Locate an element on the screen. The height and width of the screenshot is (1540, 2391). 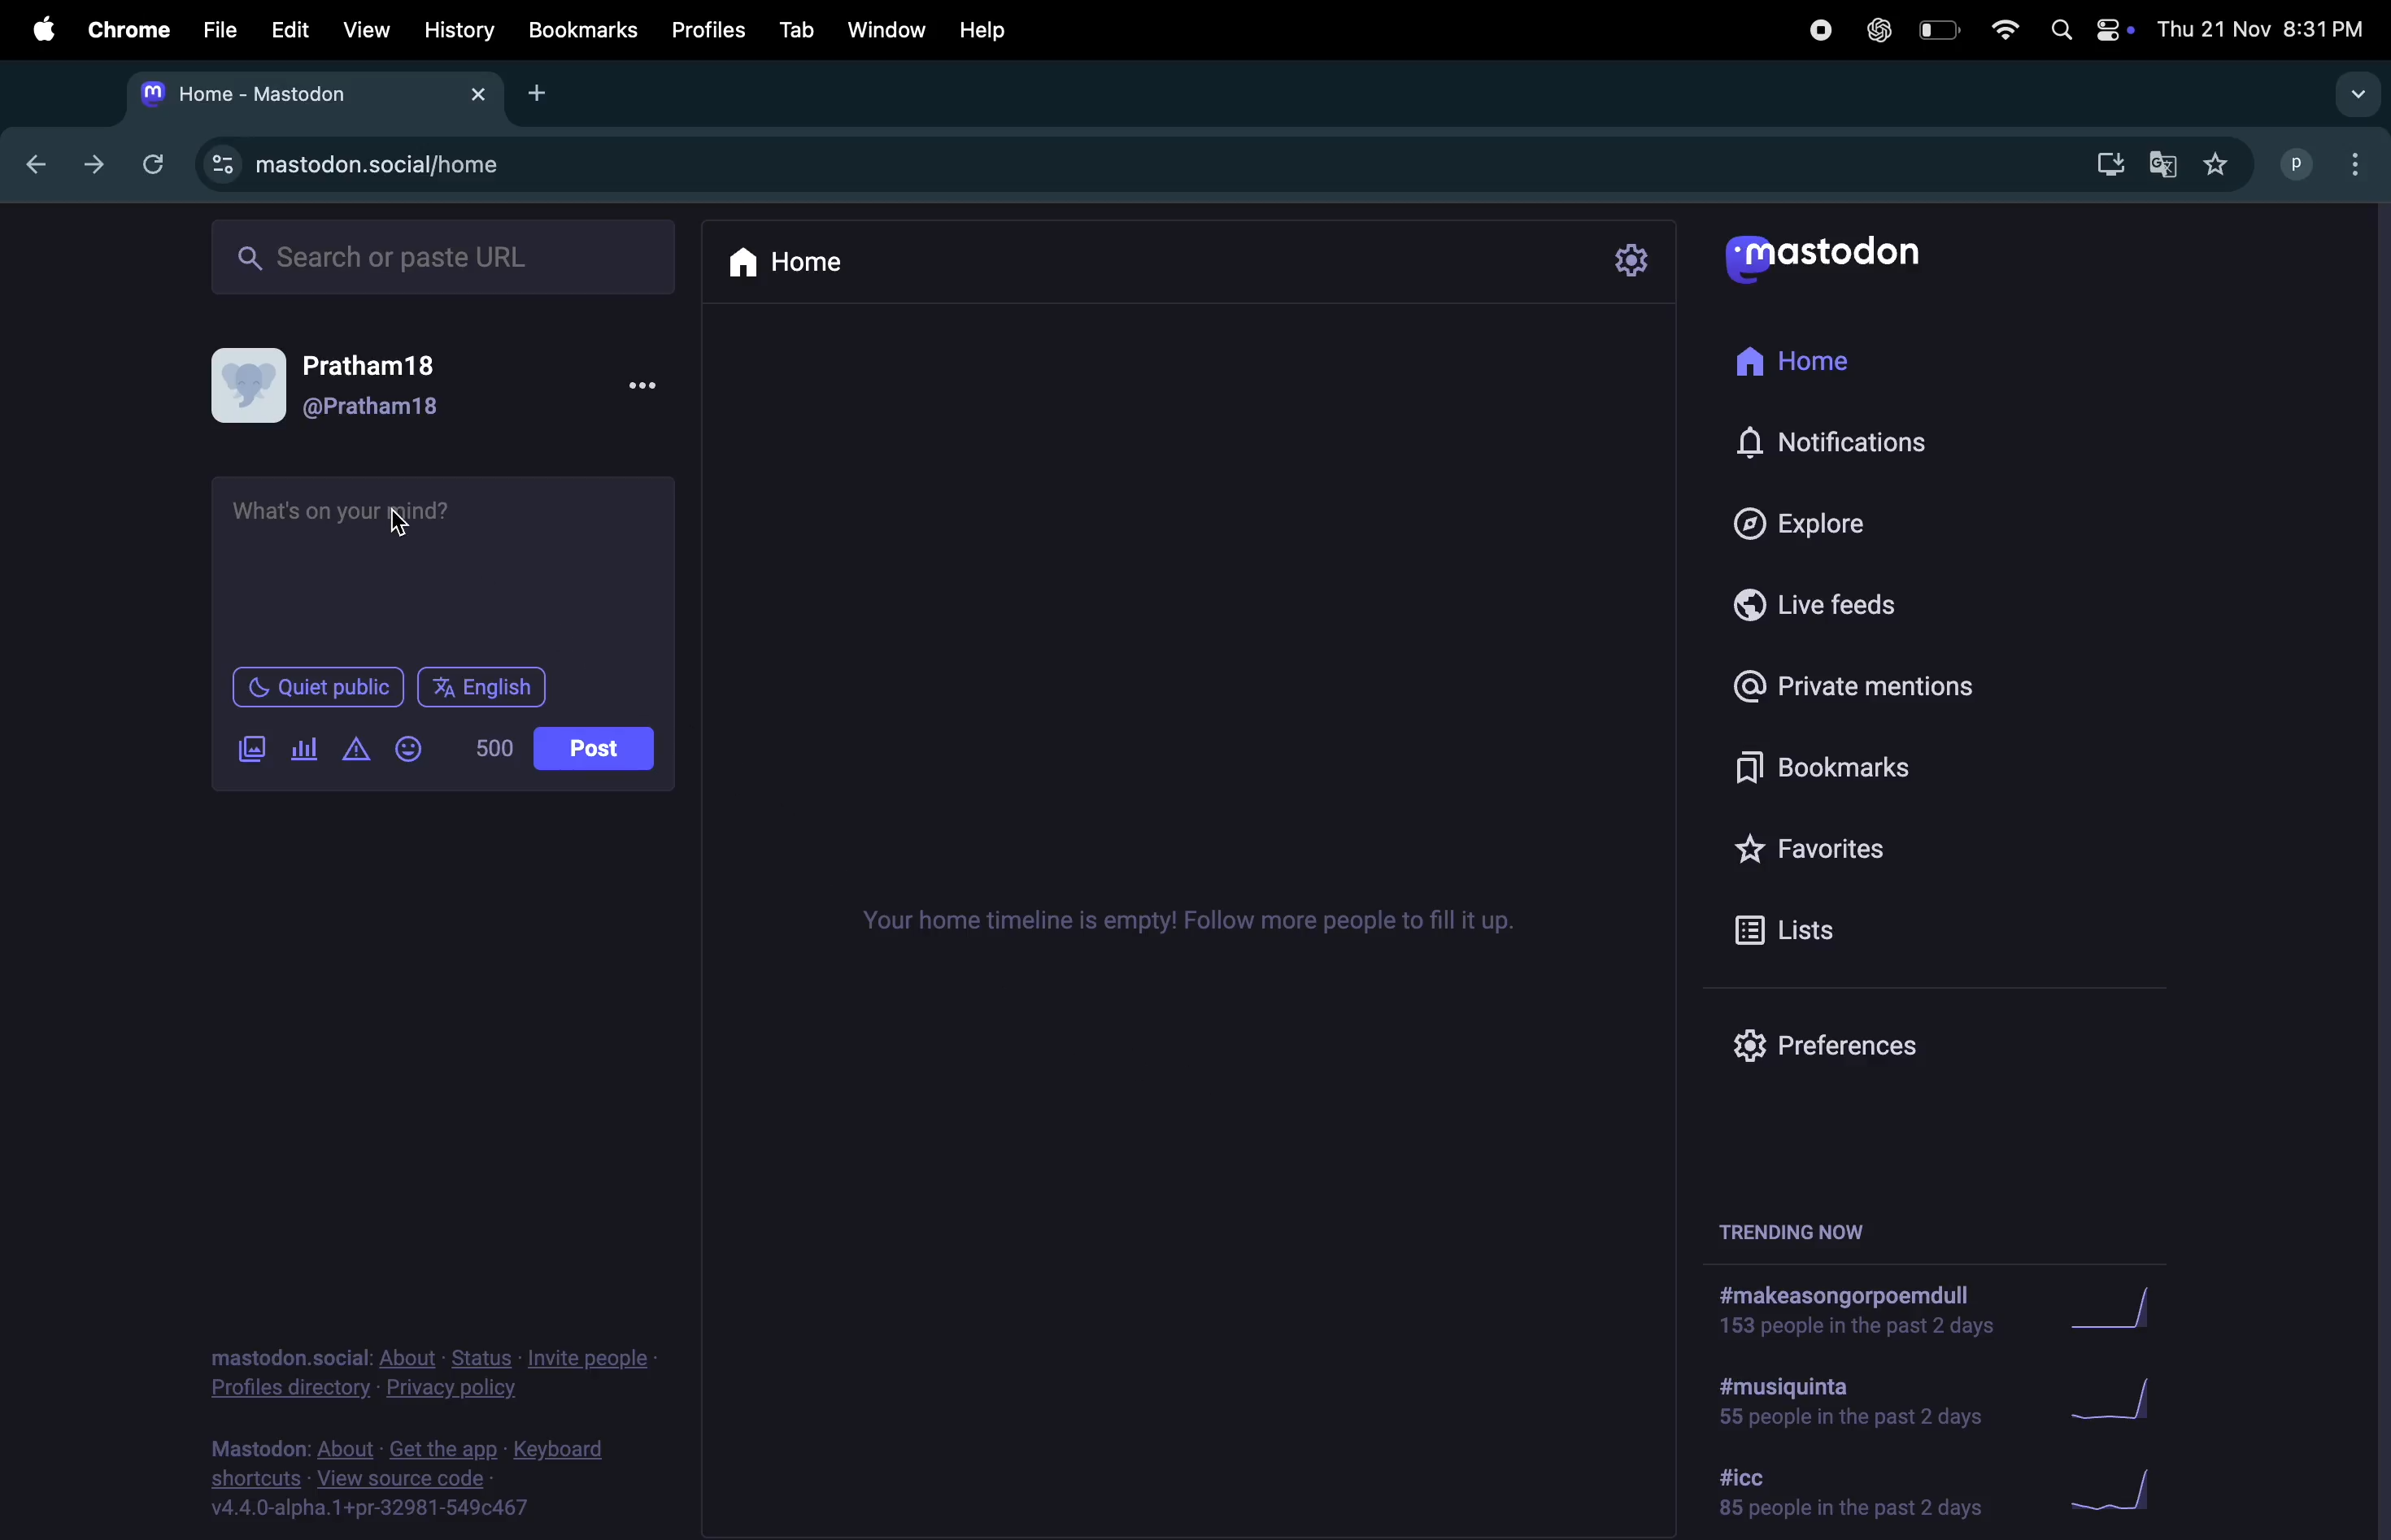
list is located at coordinates (1836, 937).